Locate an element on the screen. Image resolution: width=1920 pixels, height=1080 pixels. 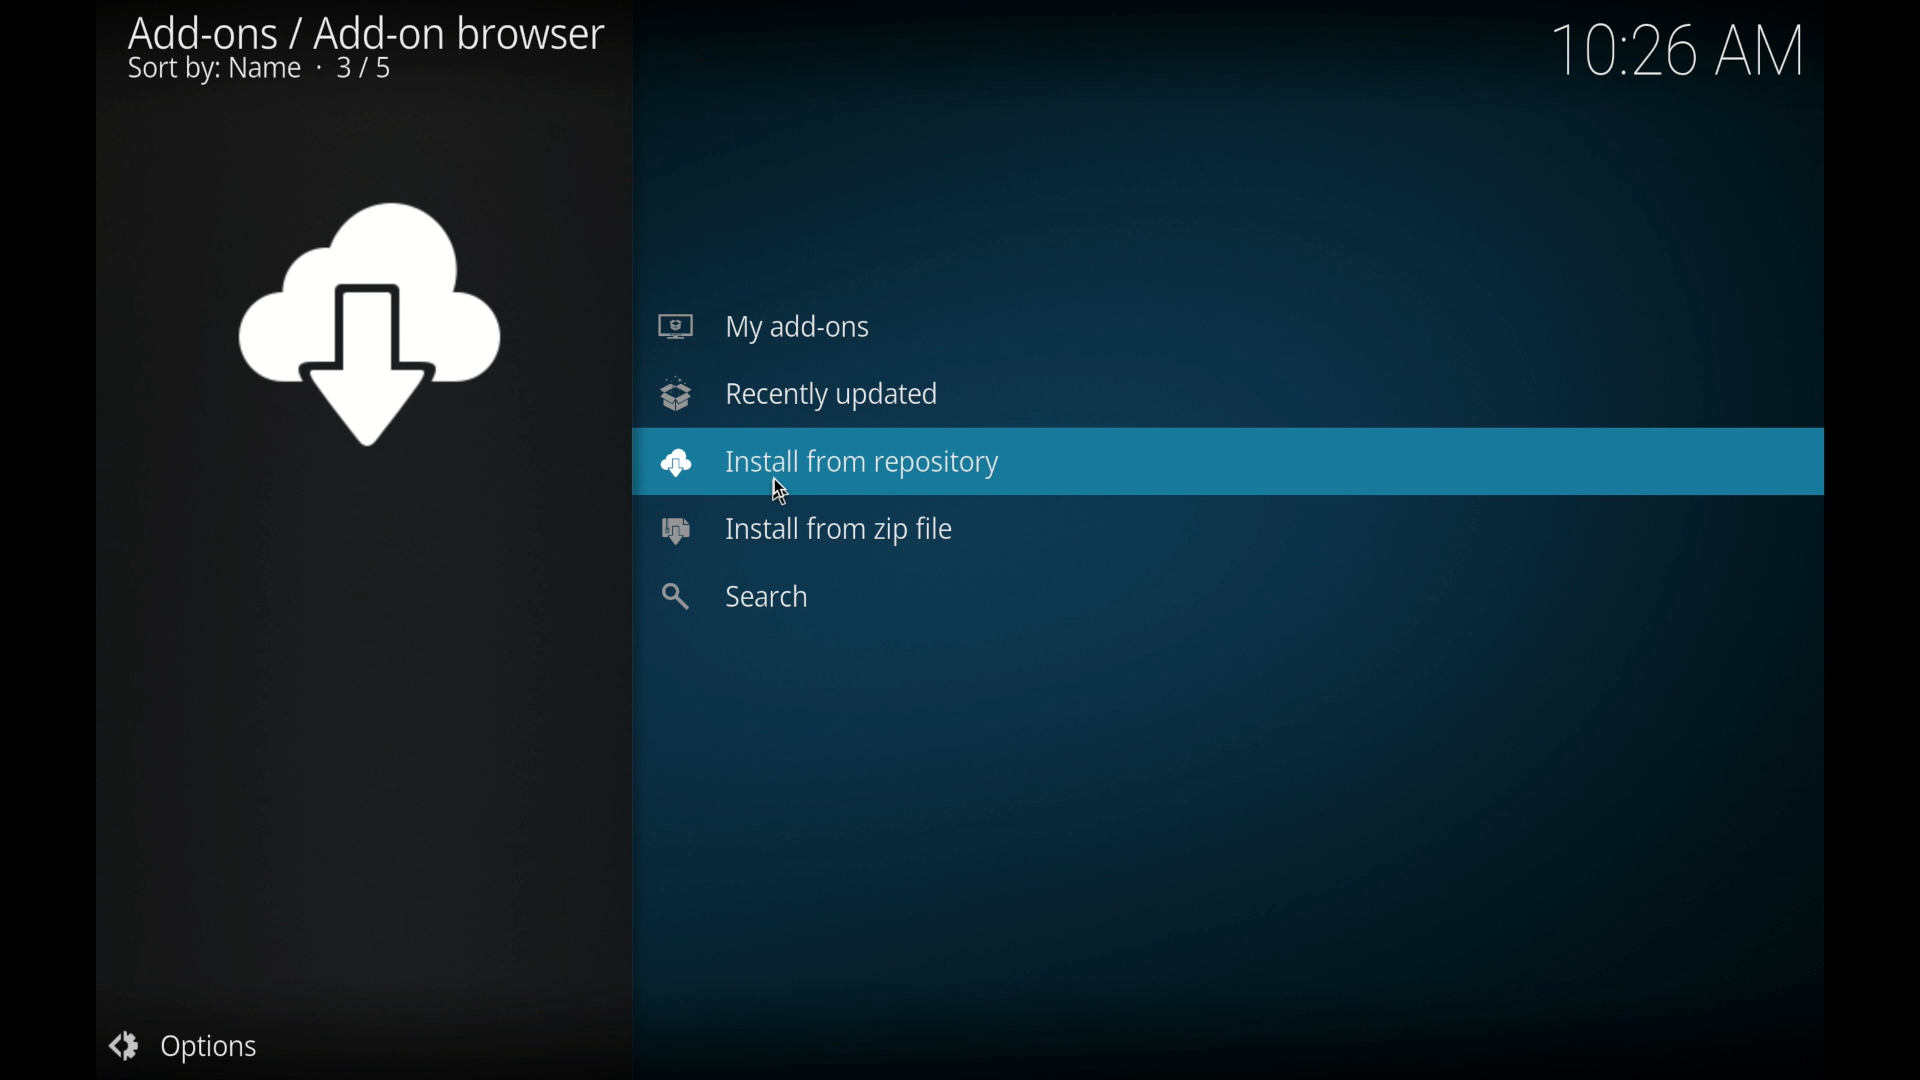
add-ons icon is located at coordinates (370, 326).